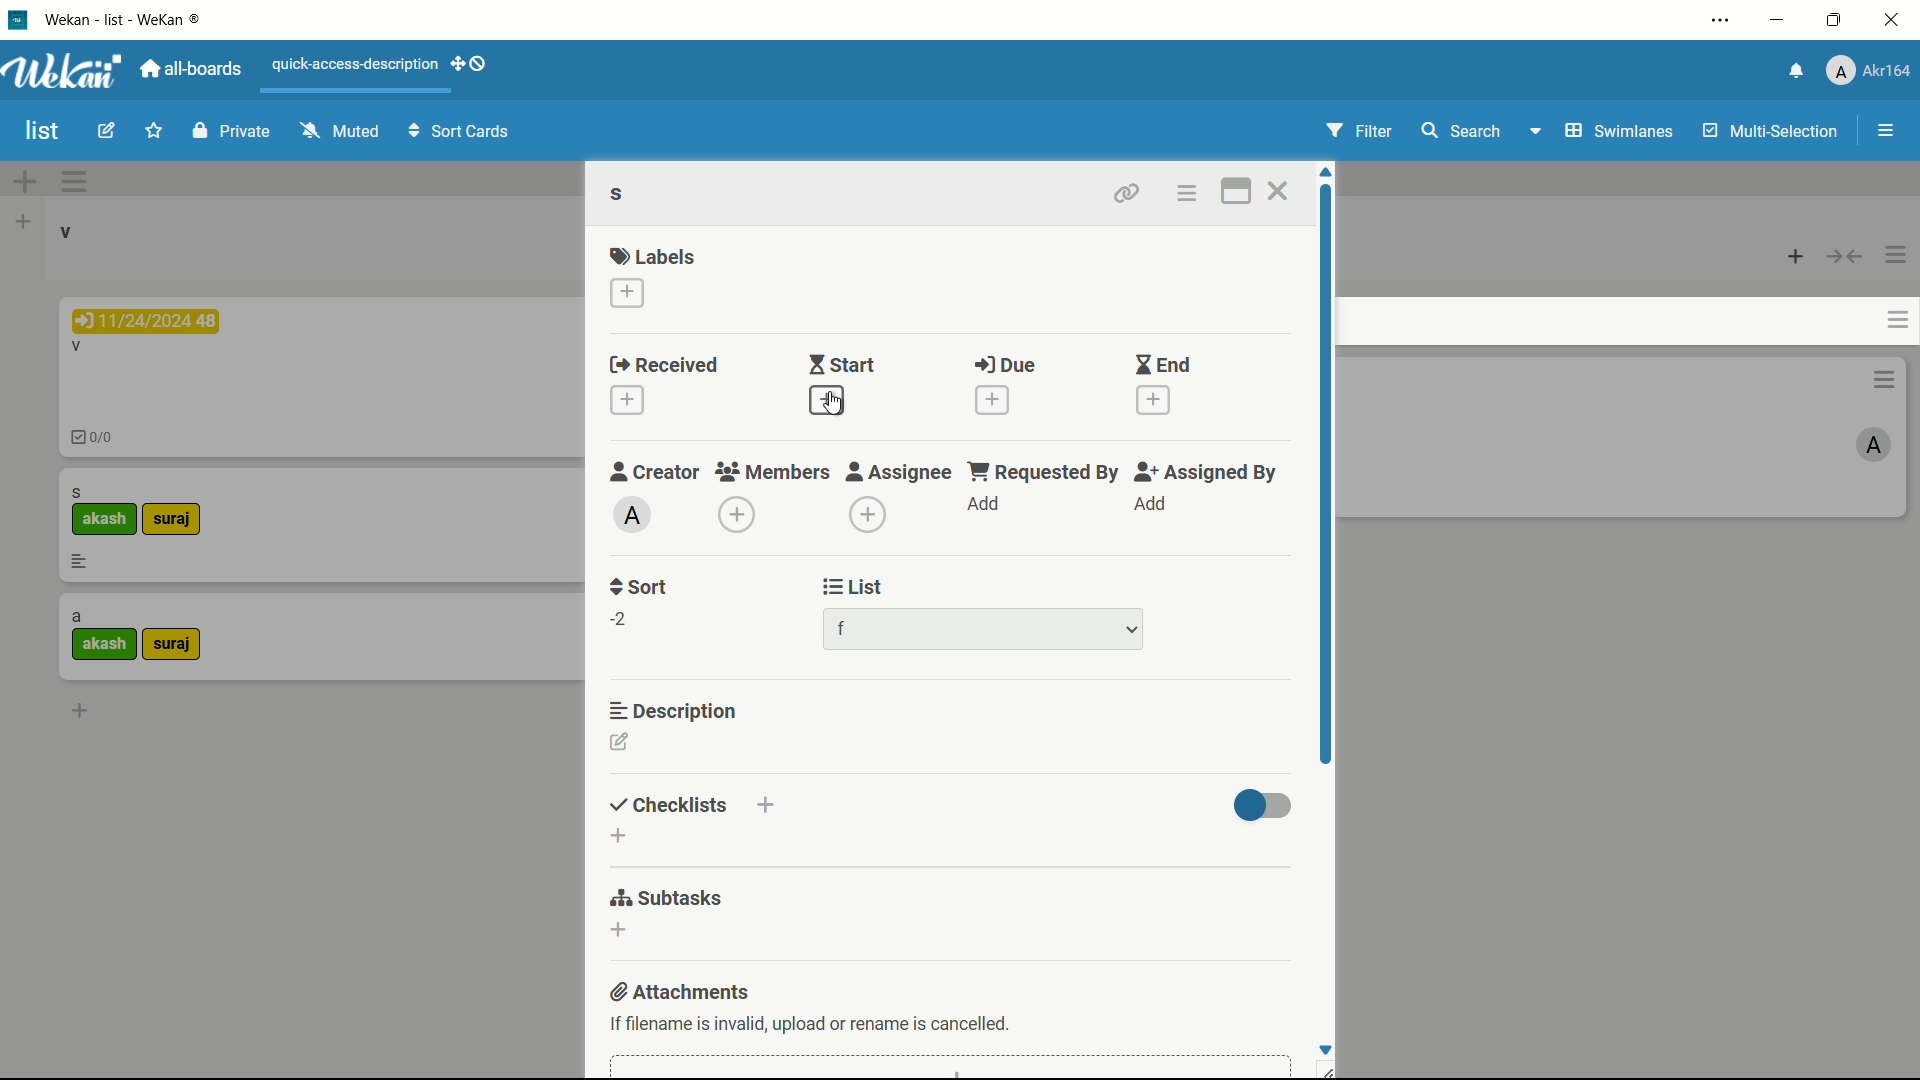 Image resolution: width=1920 pixels, height=1080 pixels. What do you see at coordinates (833, 403) in the screenshot?
I see `cursor` at bounding box center [833, 403].